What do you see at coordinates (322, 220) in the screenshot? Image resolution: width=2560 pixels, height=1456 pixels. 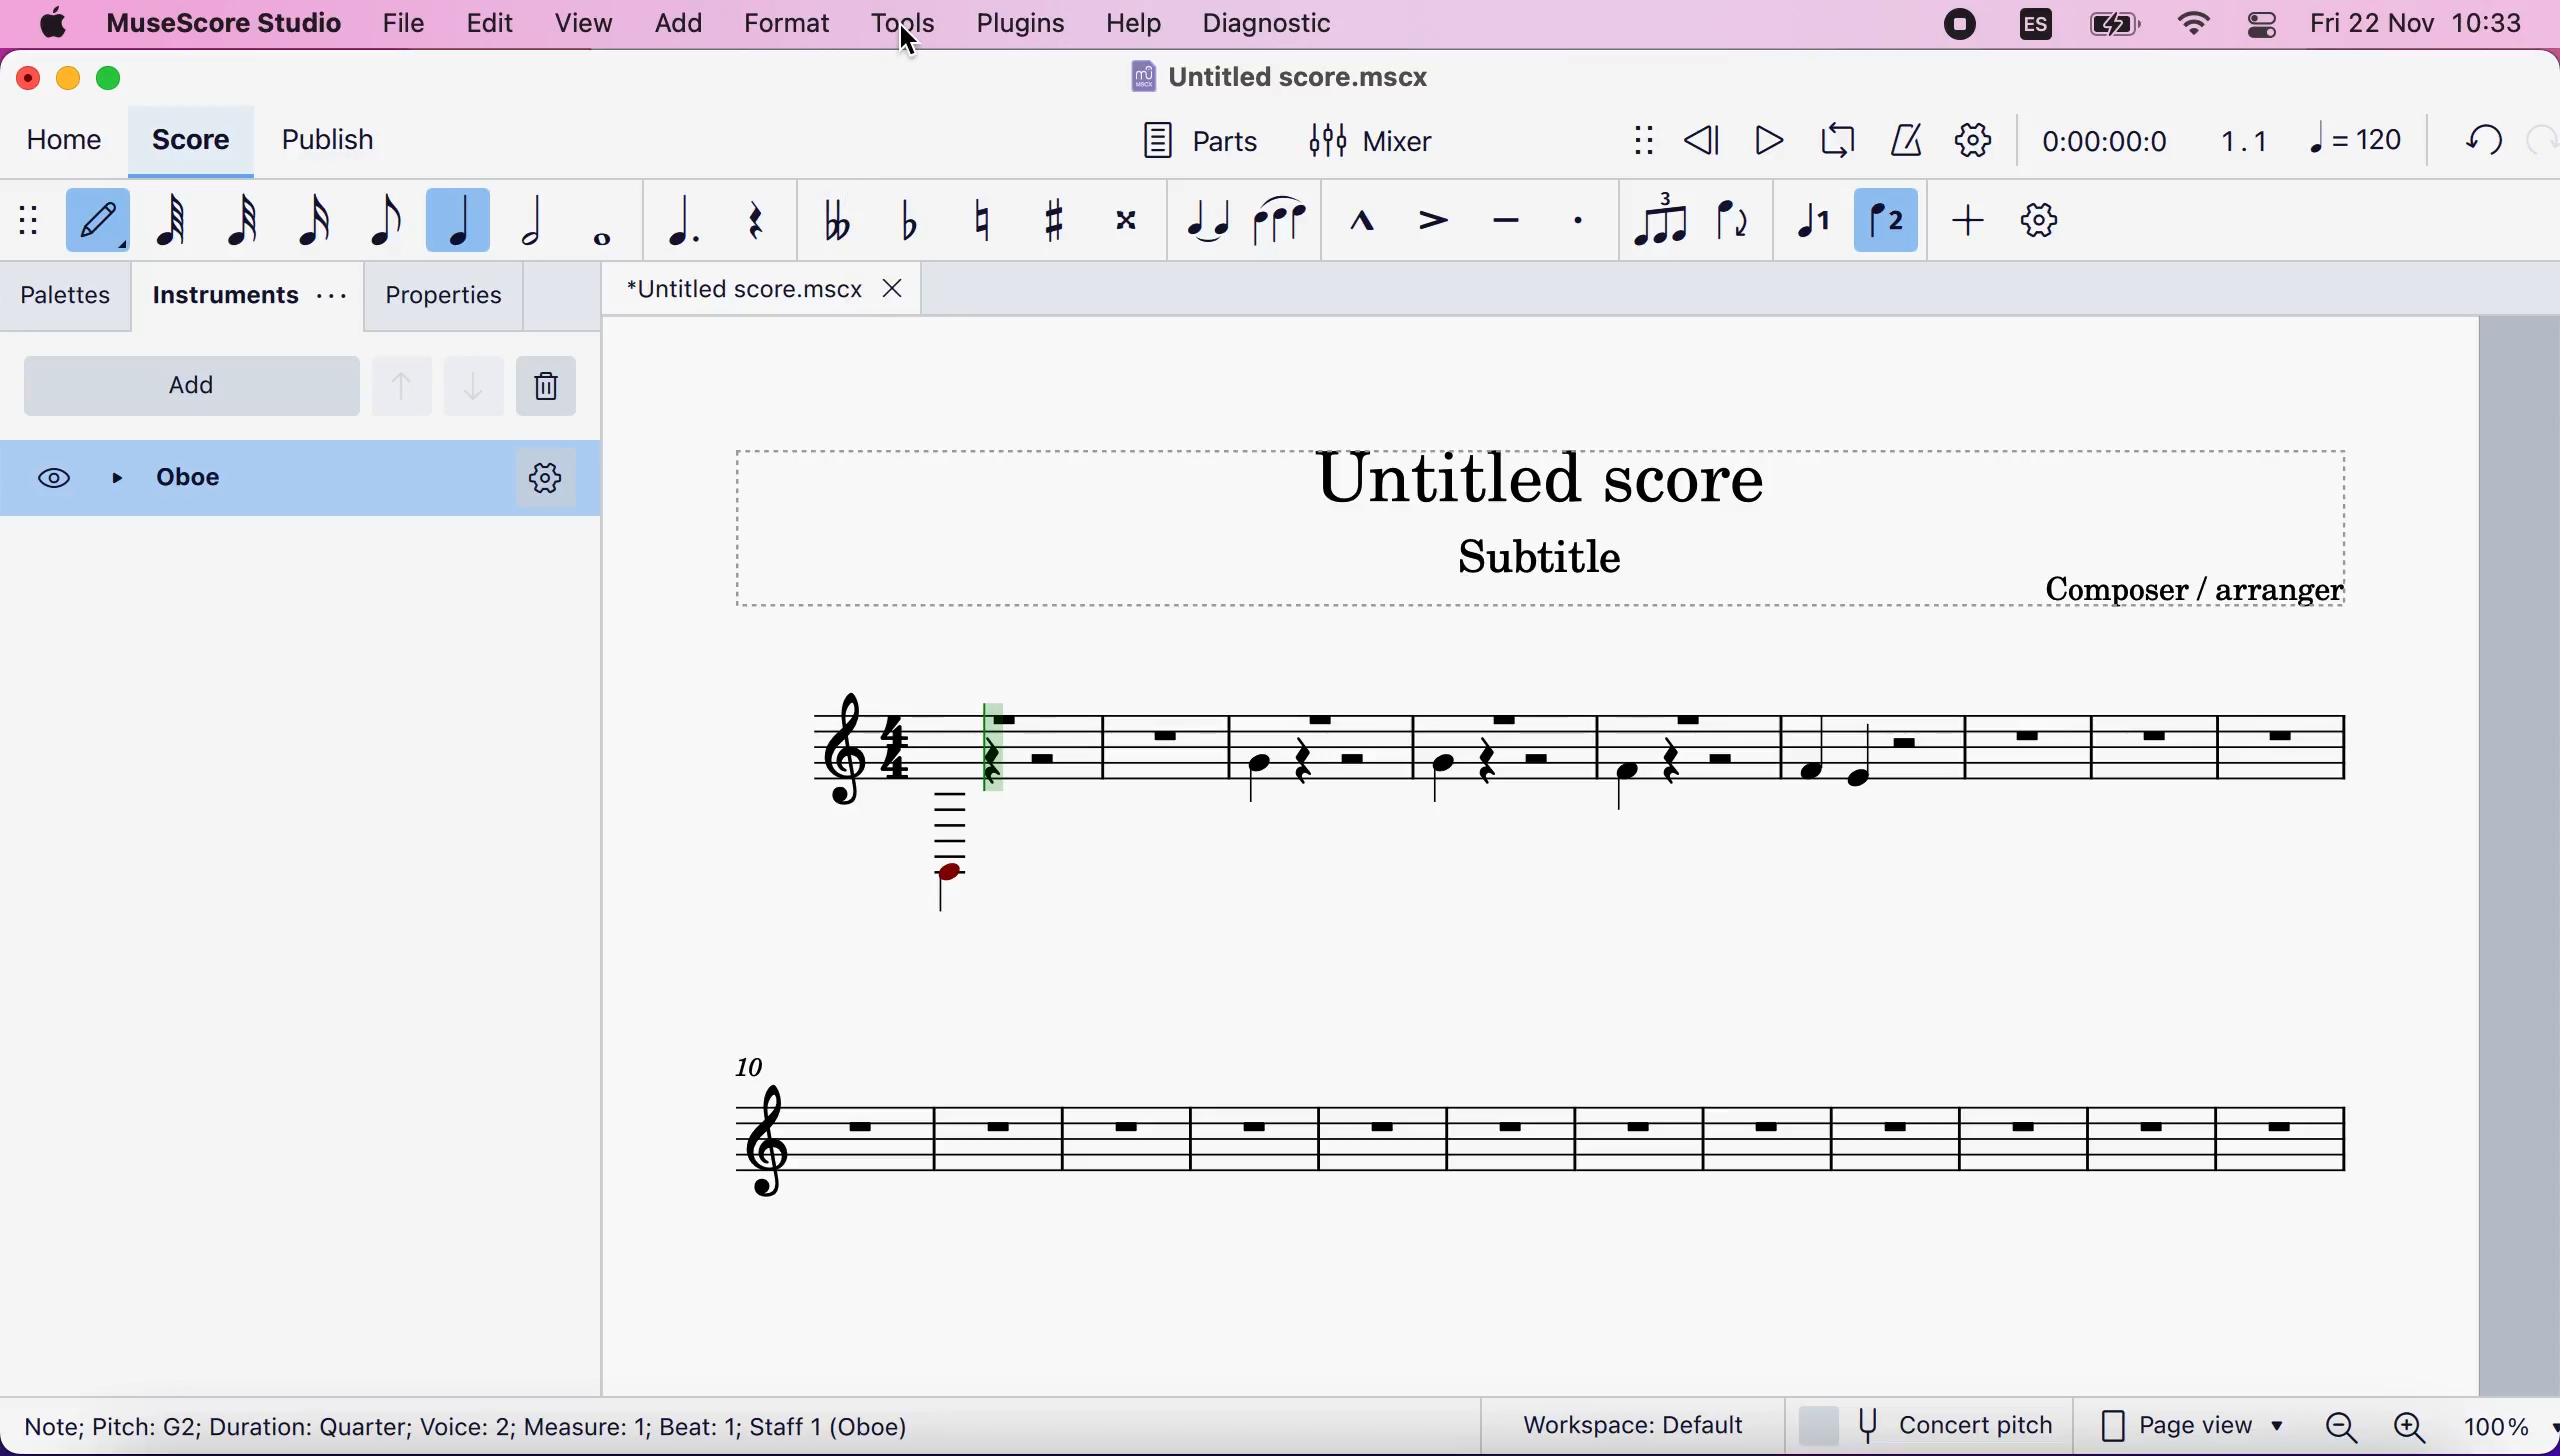 I see `16th note` at bounding box center [322, 220].